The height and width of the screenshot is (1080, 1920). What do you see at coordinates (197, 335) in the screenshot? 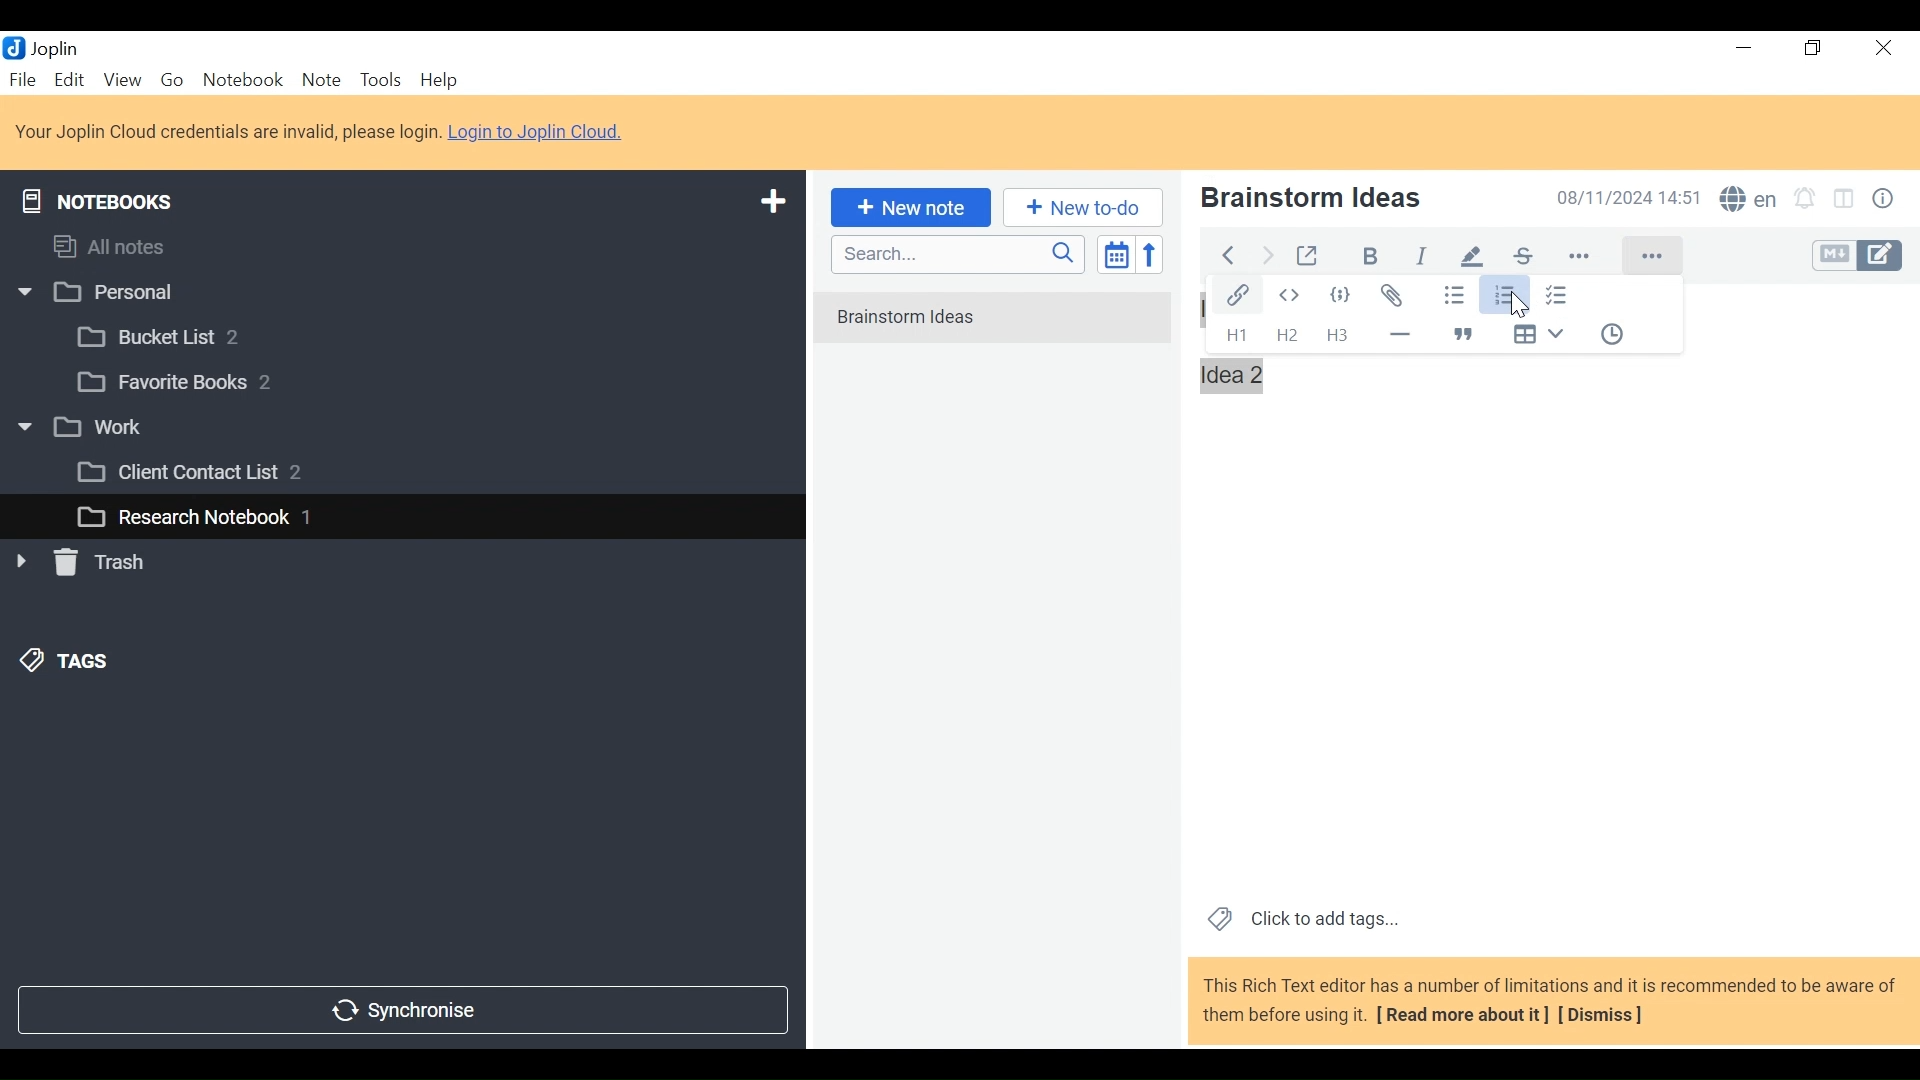
I see `[3 Bucket List 2` at bounding box center [197, 335].